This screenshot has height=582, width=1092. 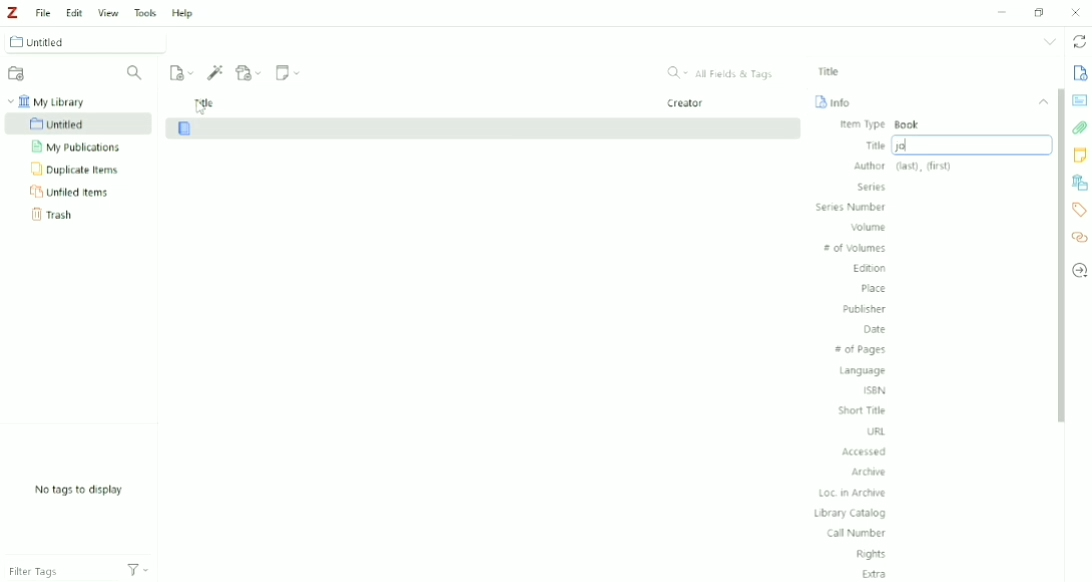 What do you see at coordinates (76, 147) in the screenshot?
I see `My Publications` at bounding box center [76, 147].